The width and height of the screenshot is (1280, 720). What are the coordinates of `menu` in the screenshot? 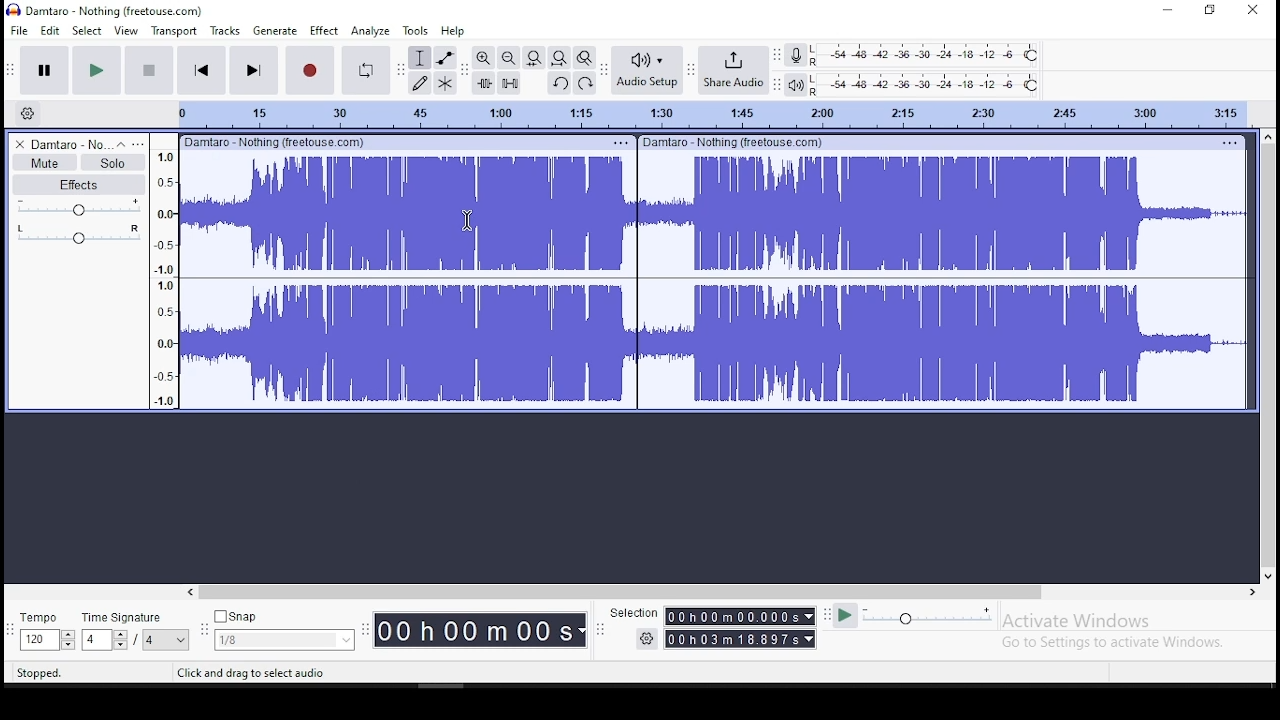 It's located at (620, 143).